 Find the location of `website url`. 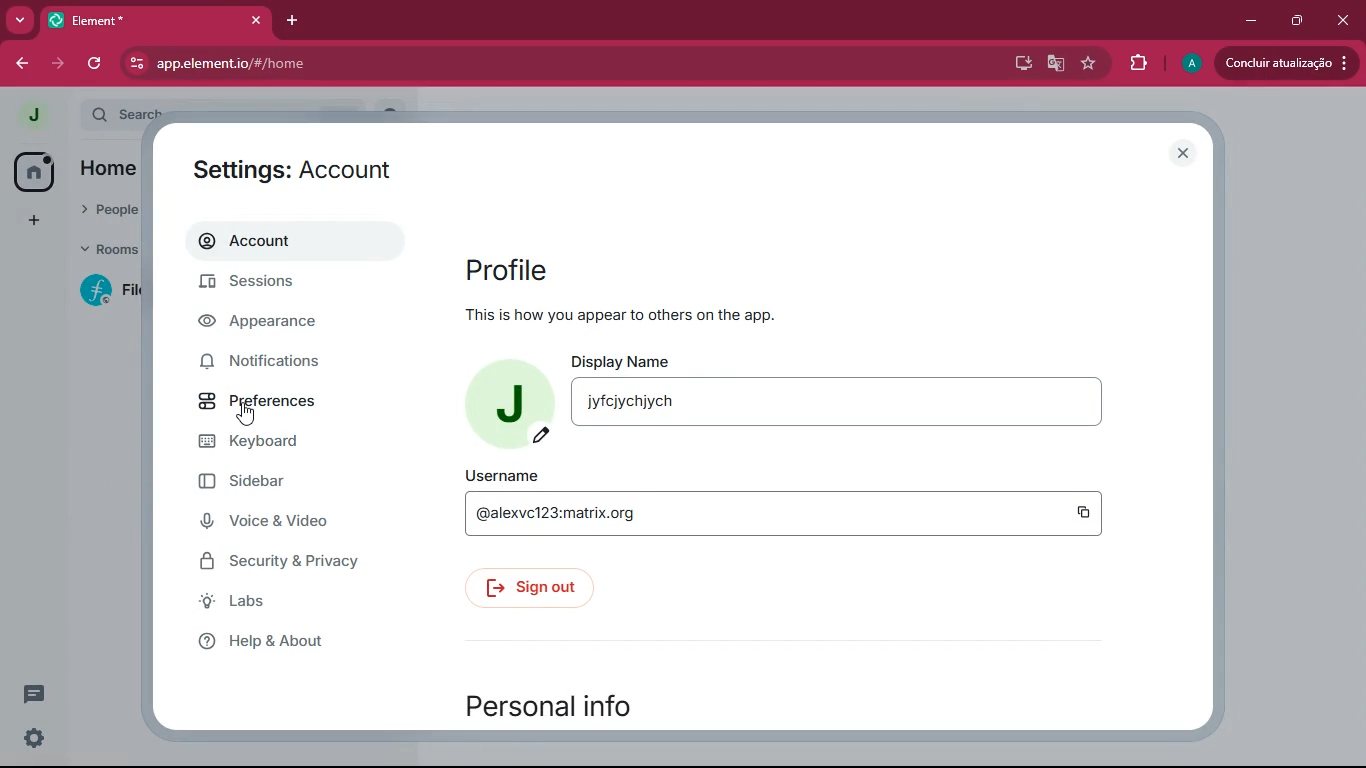

website url is located at coordinates (337, 65).